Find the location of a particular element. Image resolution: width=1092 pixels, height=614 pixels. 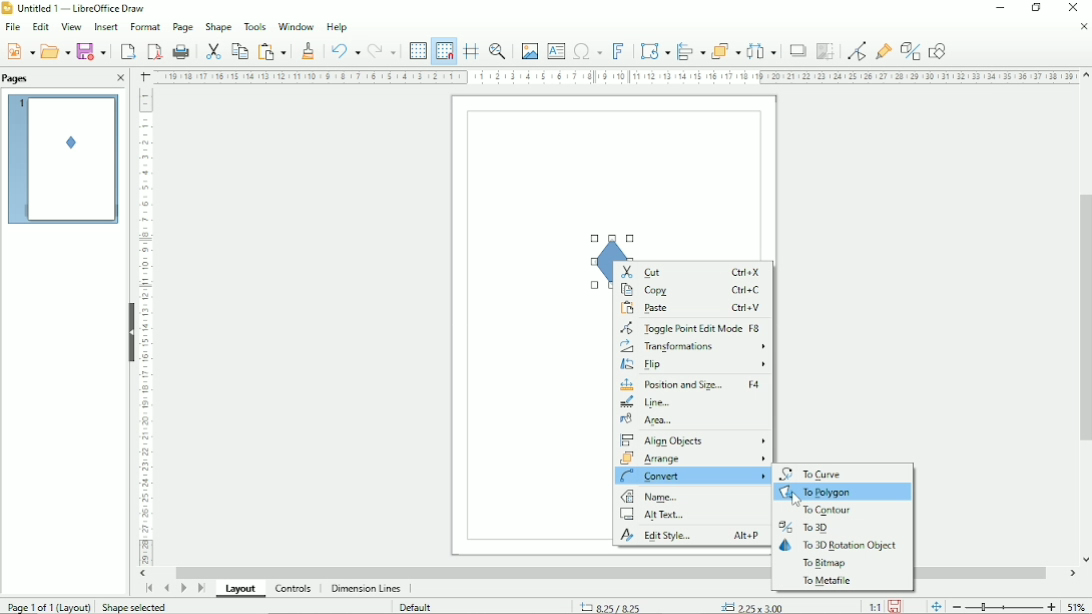

Default is located at coordinates (419, 606).